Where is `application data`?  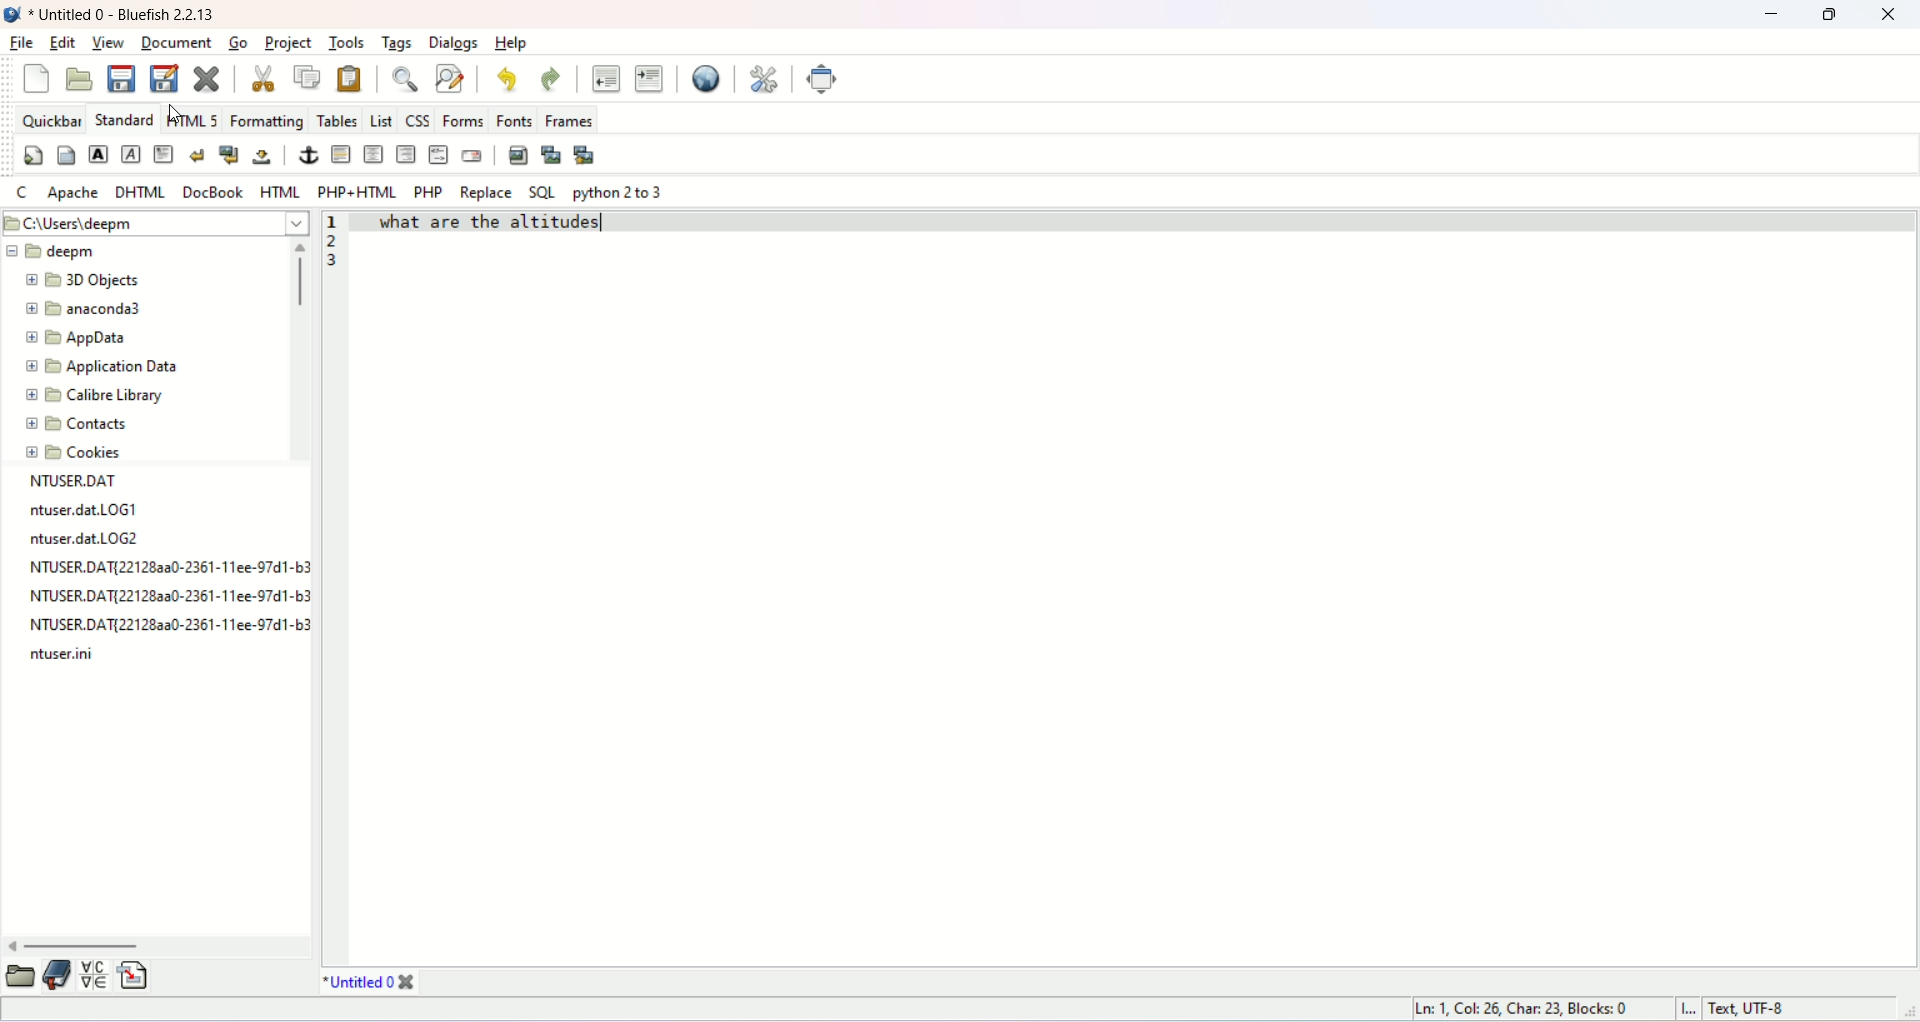
application data is located at coordinates (106, 367).